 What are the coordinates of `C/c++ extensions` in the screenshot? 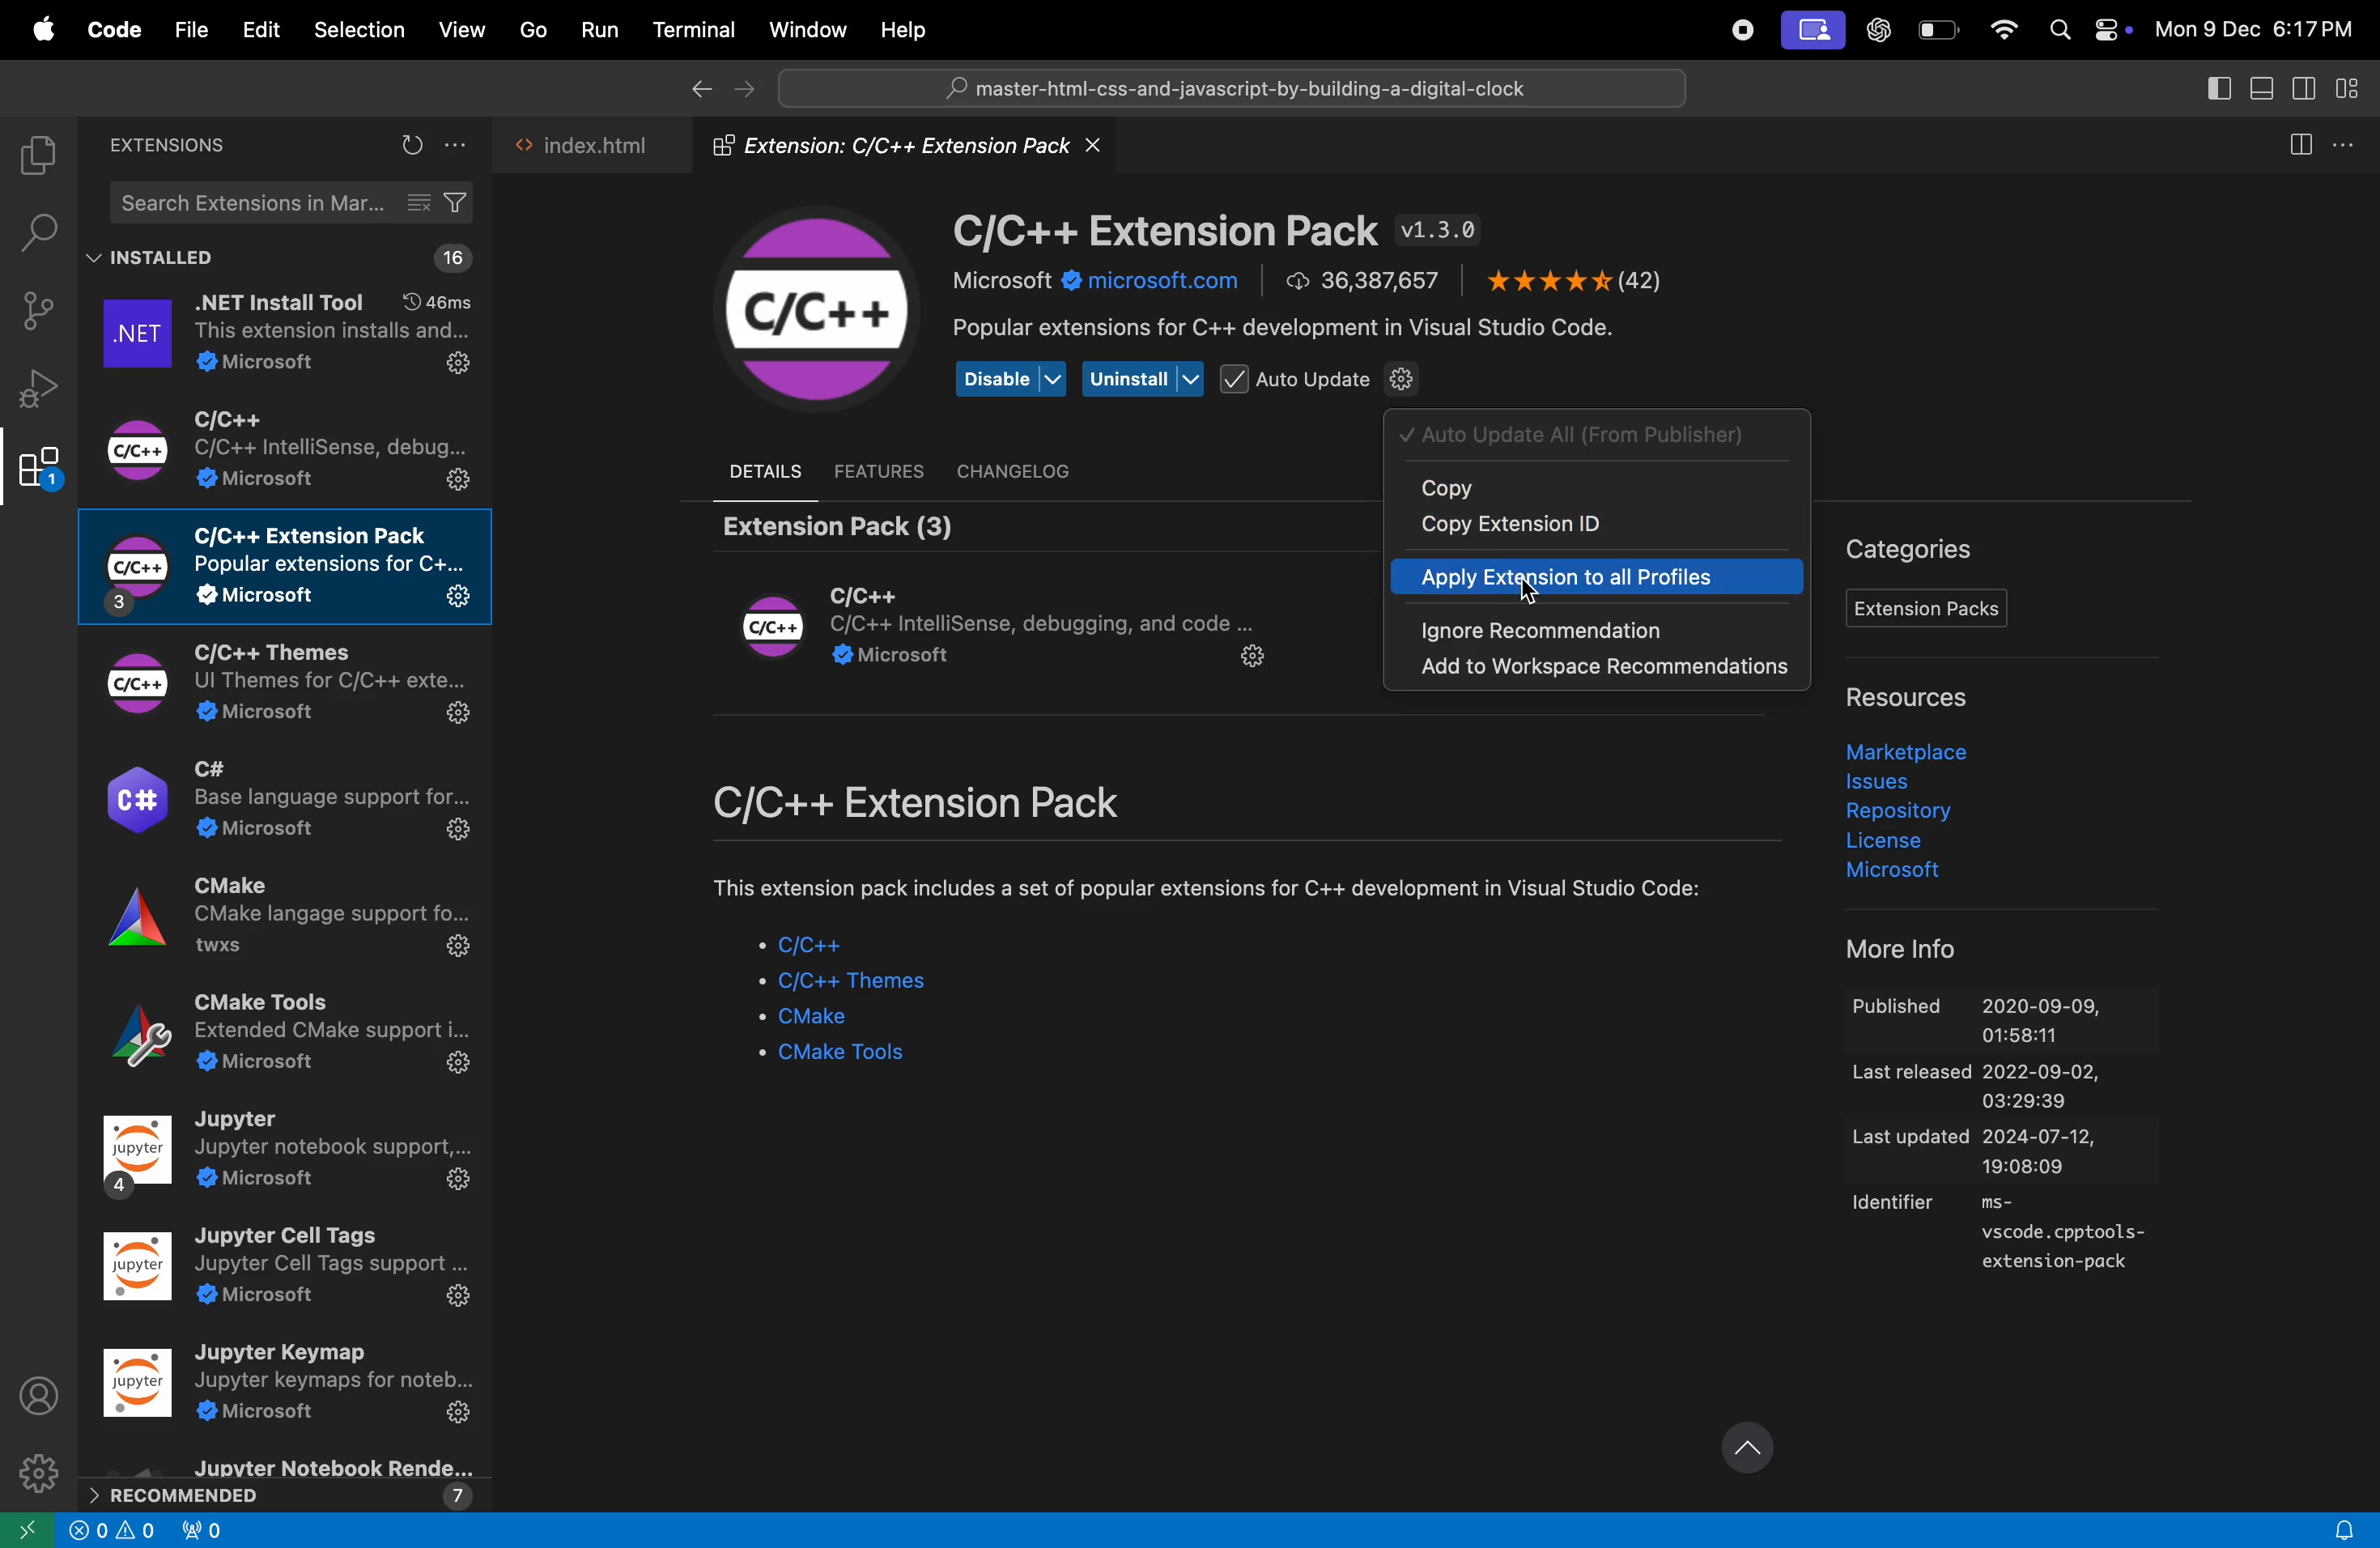 It's located at (961, 806).